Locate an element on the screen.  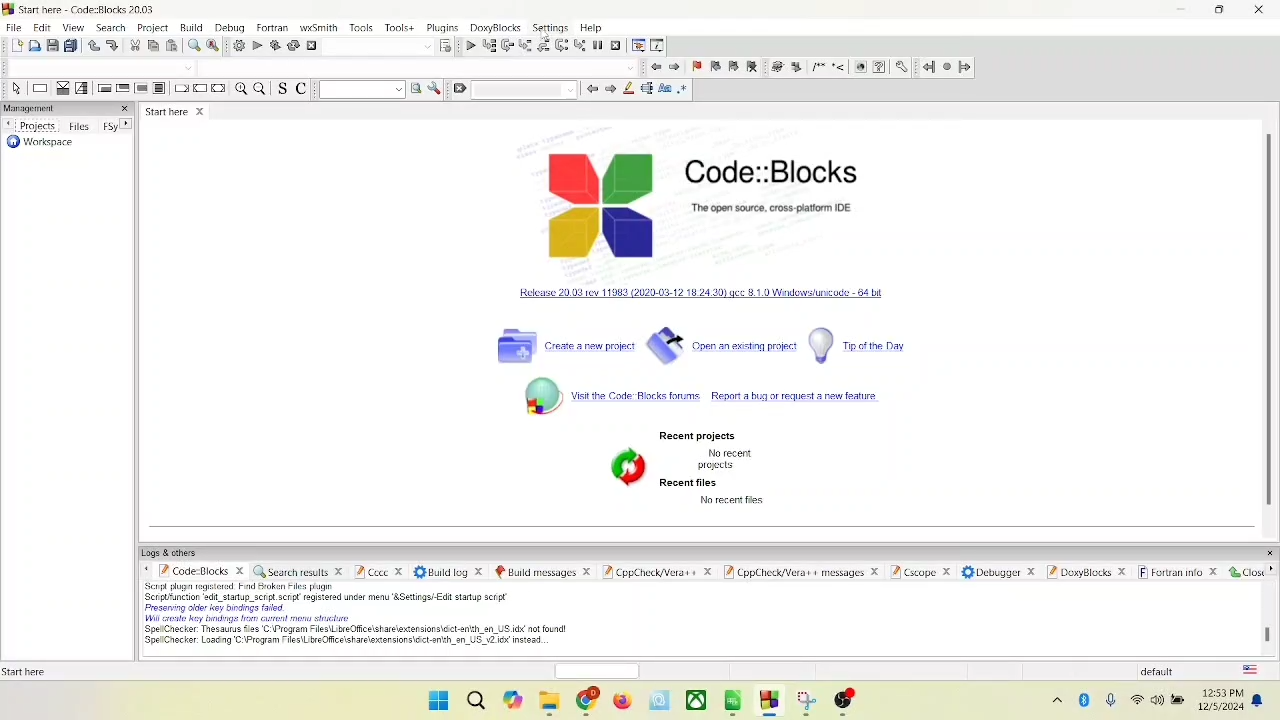
replace is located at coordinates (213, 46).